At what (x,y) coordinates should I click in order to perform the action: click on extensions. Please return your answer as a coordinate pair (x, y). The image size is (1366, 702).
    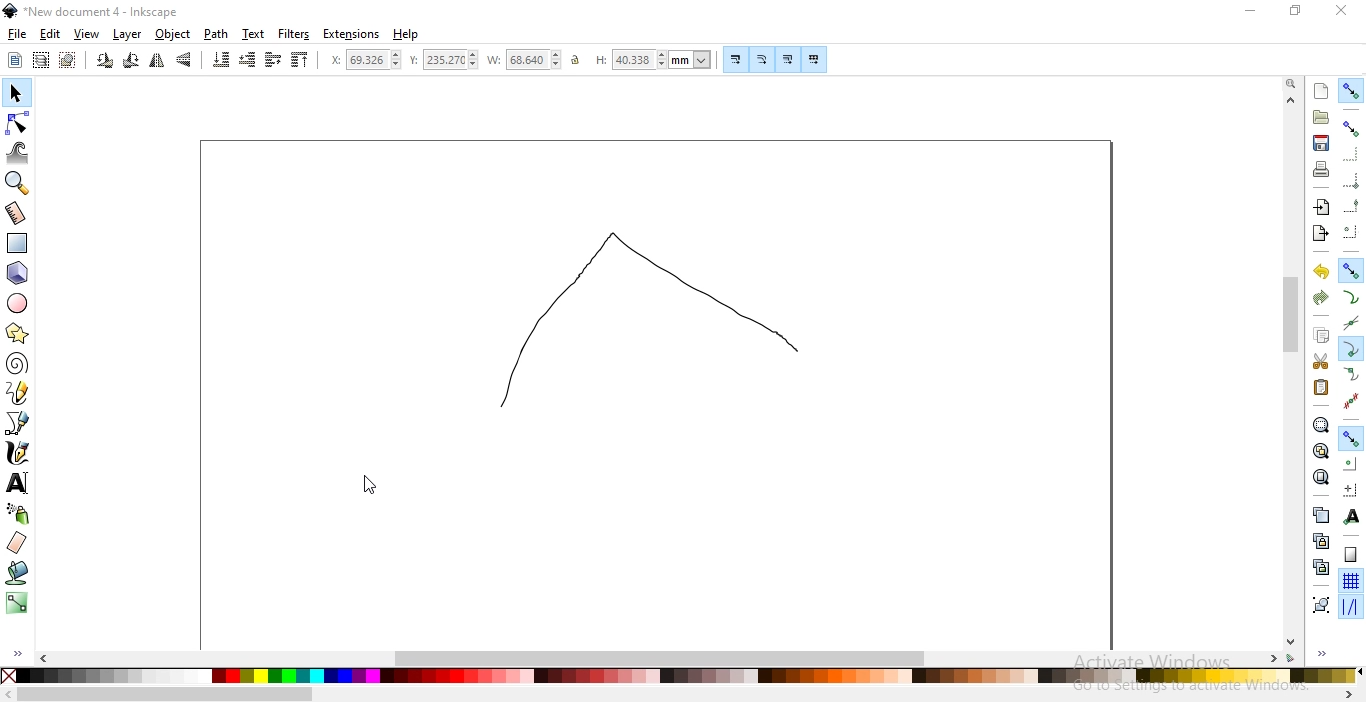
    Looking at the image, I should click on (351, 35).